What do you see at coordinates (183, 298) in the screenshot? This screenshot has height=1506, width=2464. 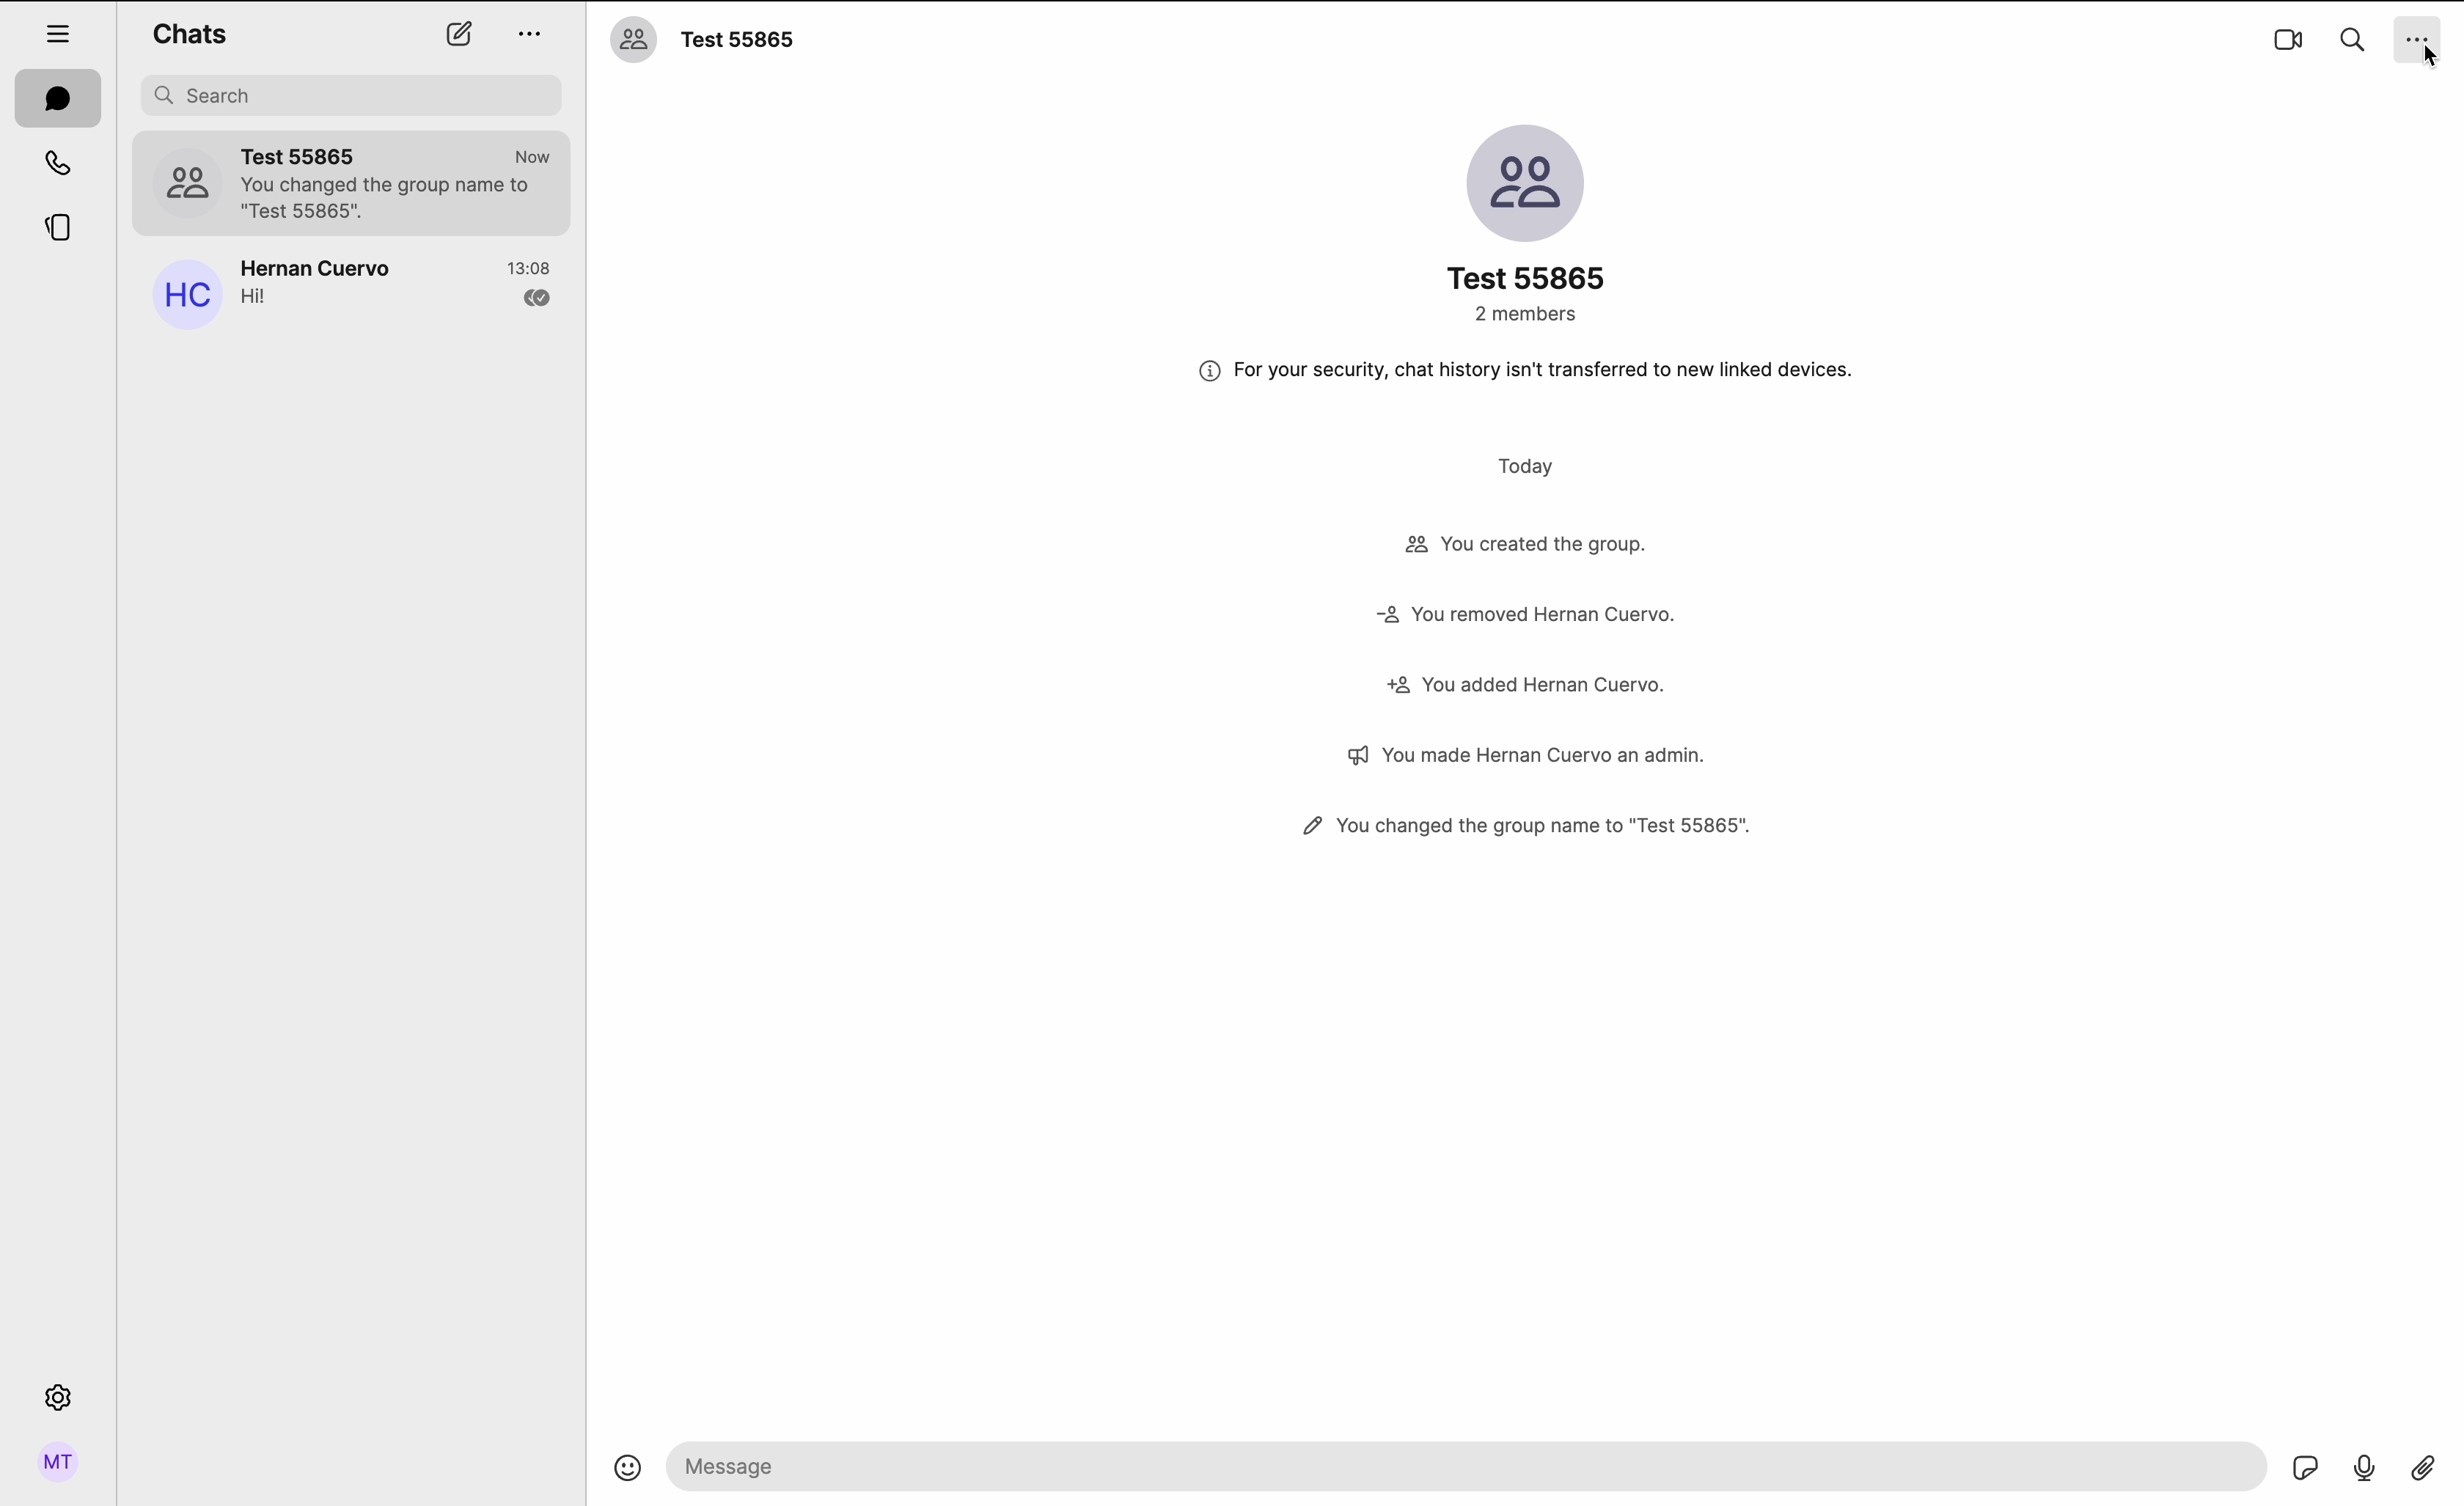 I see `profile picture` at bounding box center [183, 298].